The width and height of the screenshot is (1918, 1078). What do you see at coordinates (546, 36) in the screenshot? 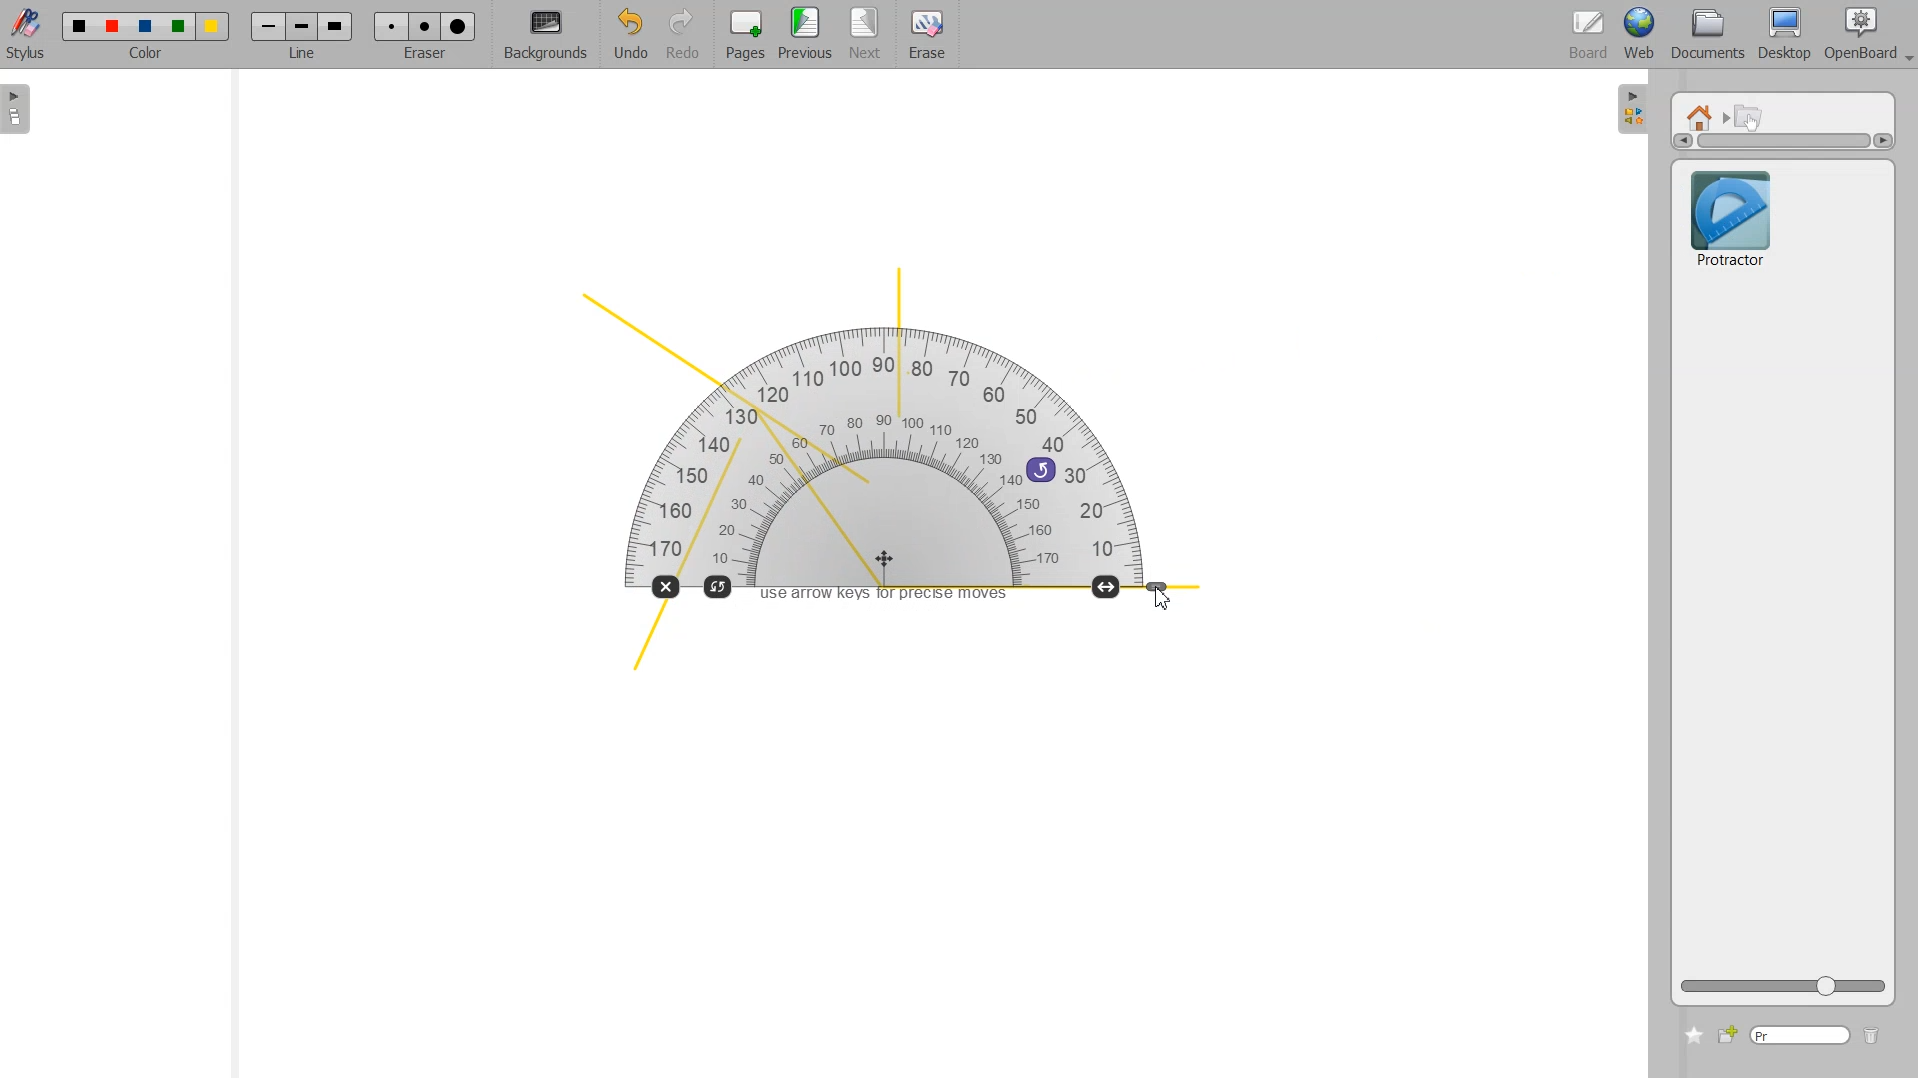
I see `Background` at bounding box center [546, 36].